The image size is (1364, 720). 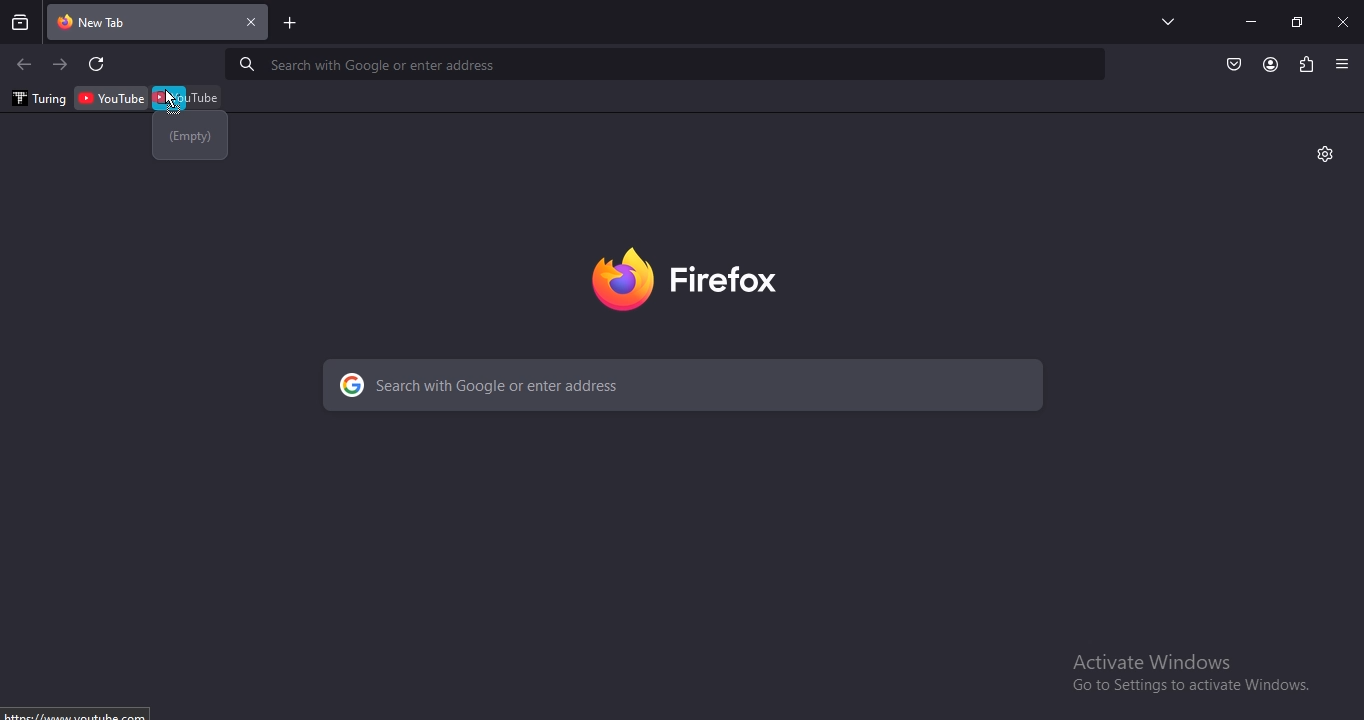 What do you see at coordinates (61, 64) in the screenshot?
I see `click to go to next page` at bounding box center [61, 64].